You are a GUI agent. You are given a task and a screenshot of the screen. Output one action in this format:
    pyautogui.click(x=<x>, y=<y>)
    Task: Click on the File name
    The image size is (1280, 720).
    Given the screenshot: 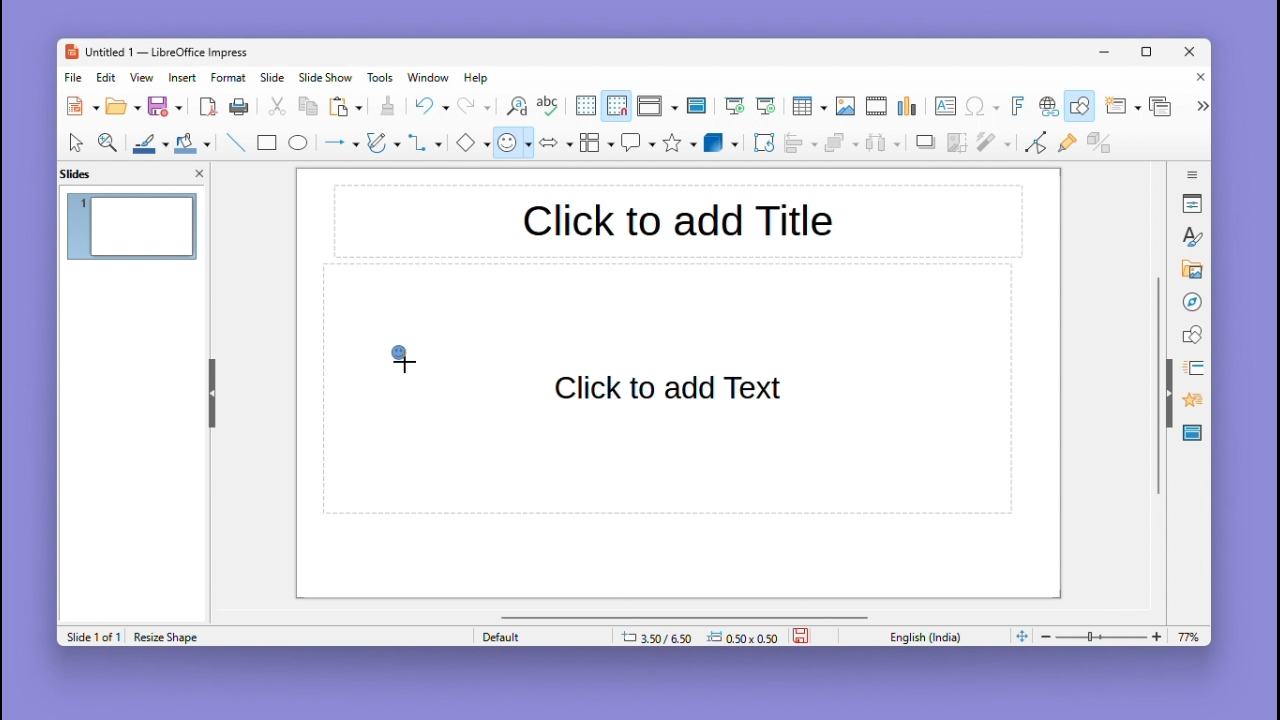 What is the action you would take?
    pyautogui.click(x=155, y=53)
    